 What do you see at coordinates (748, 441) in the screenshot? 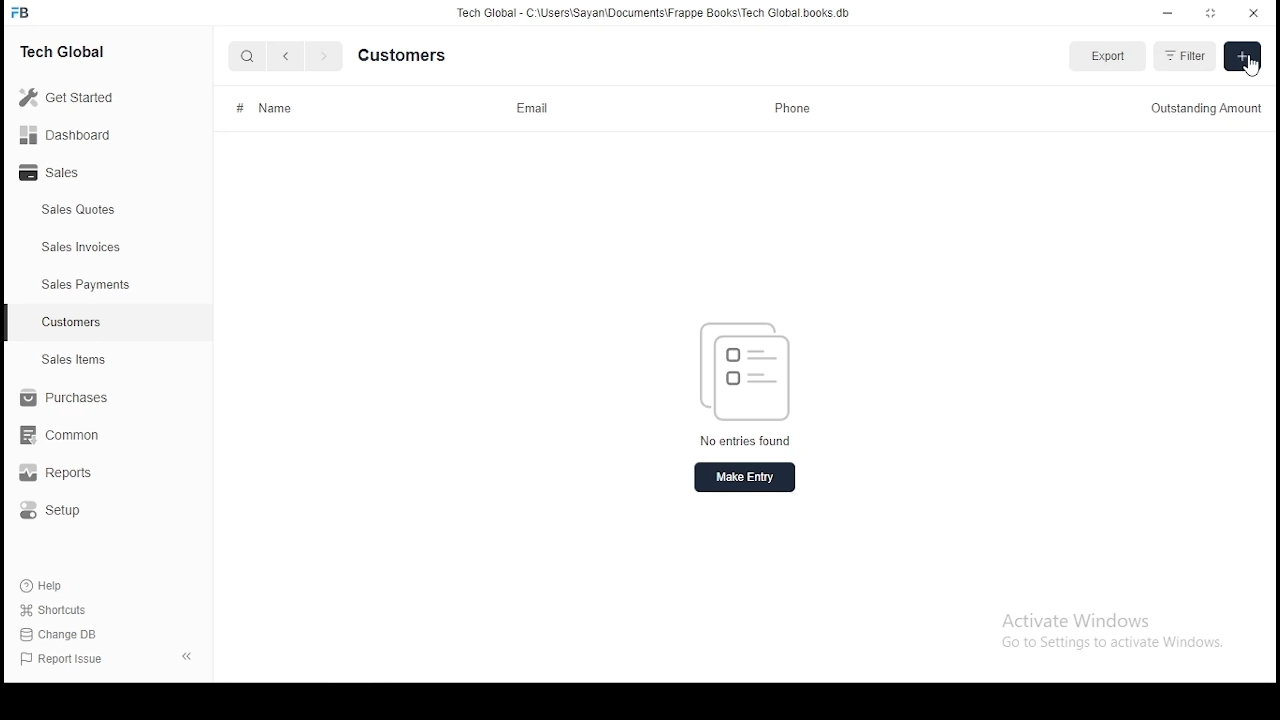
I see `no entries found` at bounding box center [748, 441].